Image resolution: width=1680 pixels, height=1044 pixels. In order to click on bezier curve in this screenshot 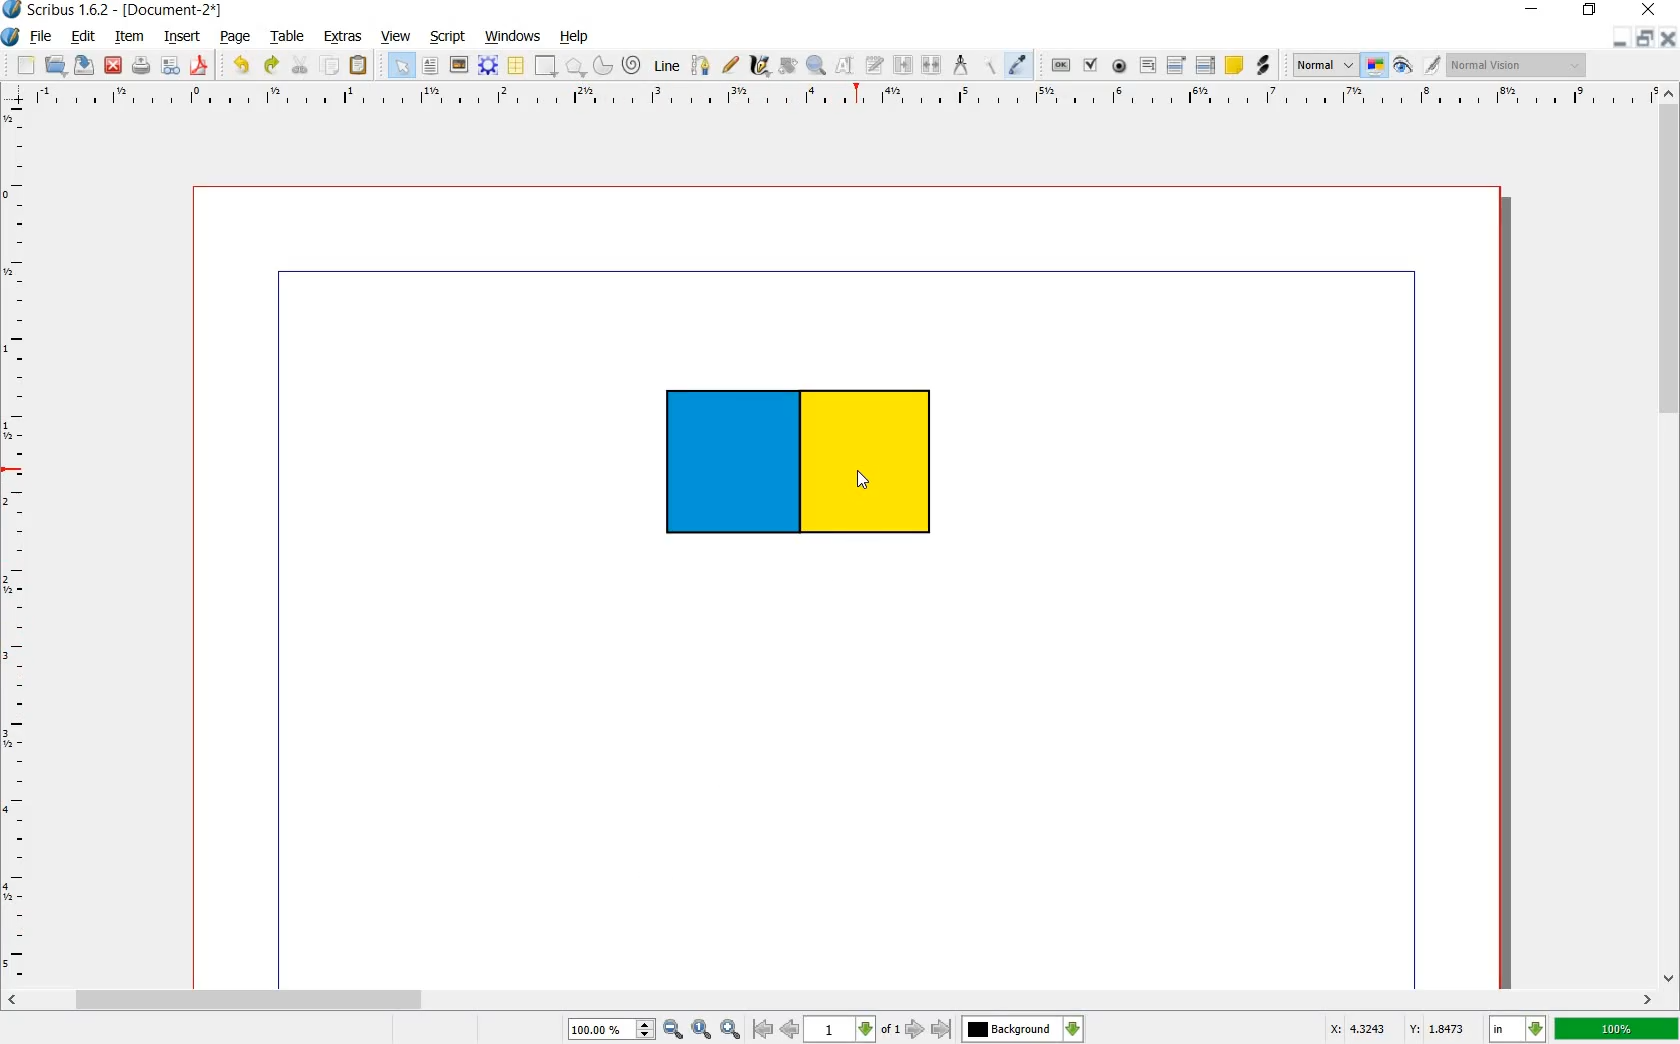, I will do `click(702, 68)`.